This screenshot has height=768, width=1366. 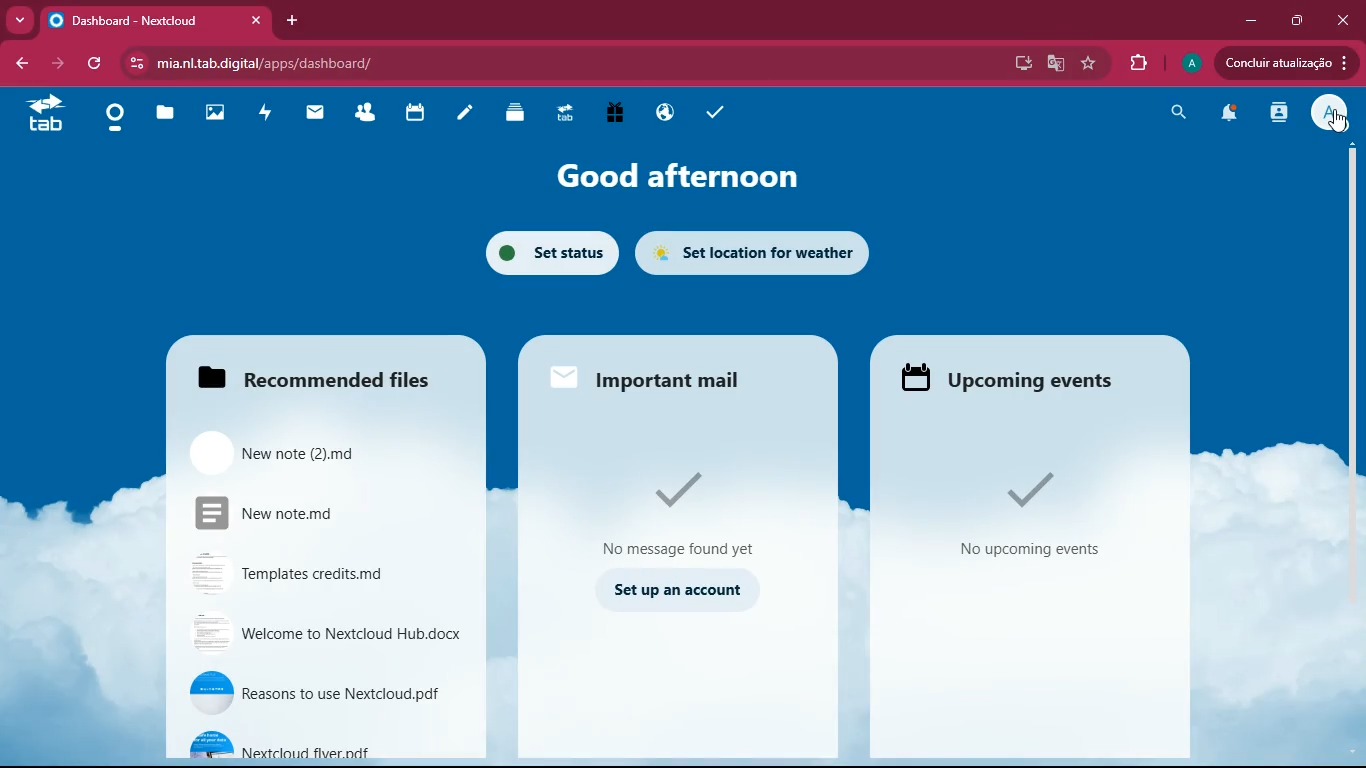 What do you see at coordinates (366, 109) in the screenshot?
I see `friends` at bounding box center [366, 109].